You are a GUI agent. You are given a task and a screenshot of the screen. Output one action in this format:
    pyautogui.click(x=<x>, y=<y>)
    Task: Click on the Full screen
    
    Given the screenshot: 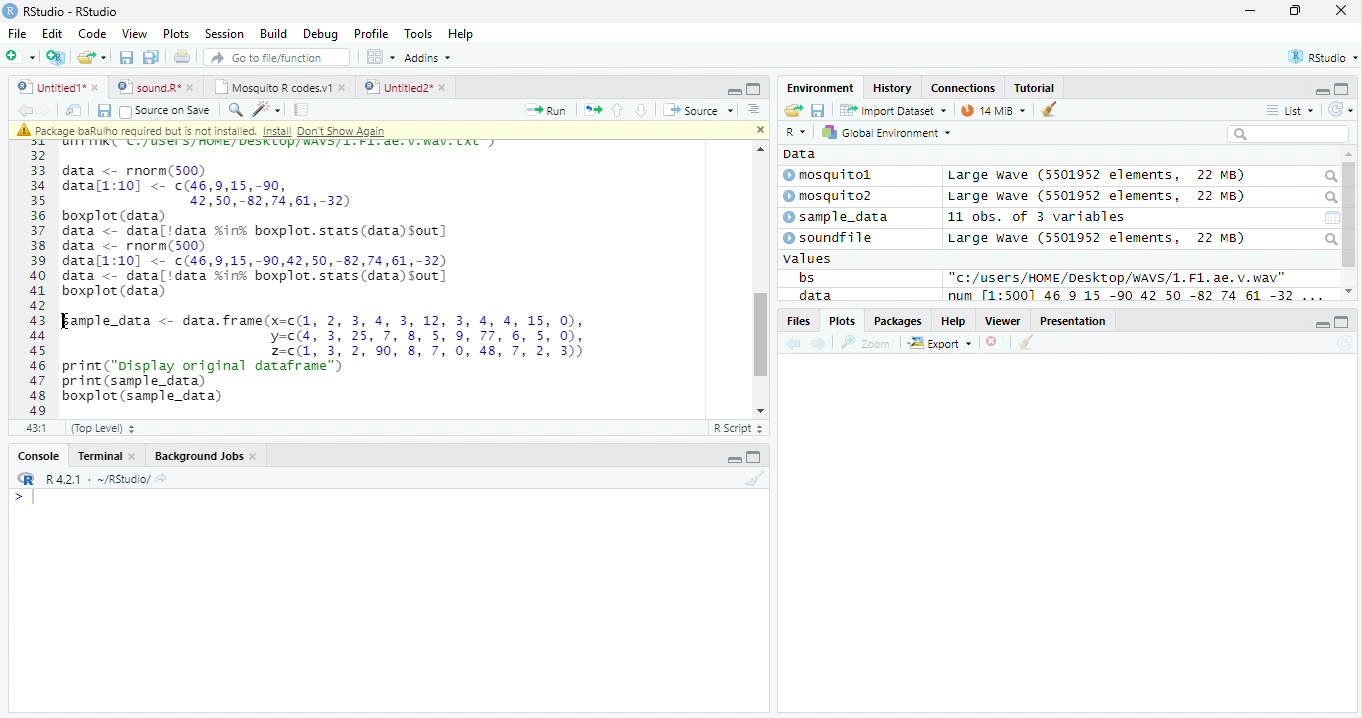 What is the action you would take?
    pyautogui.click(x=753, y=89)
    